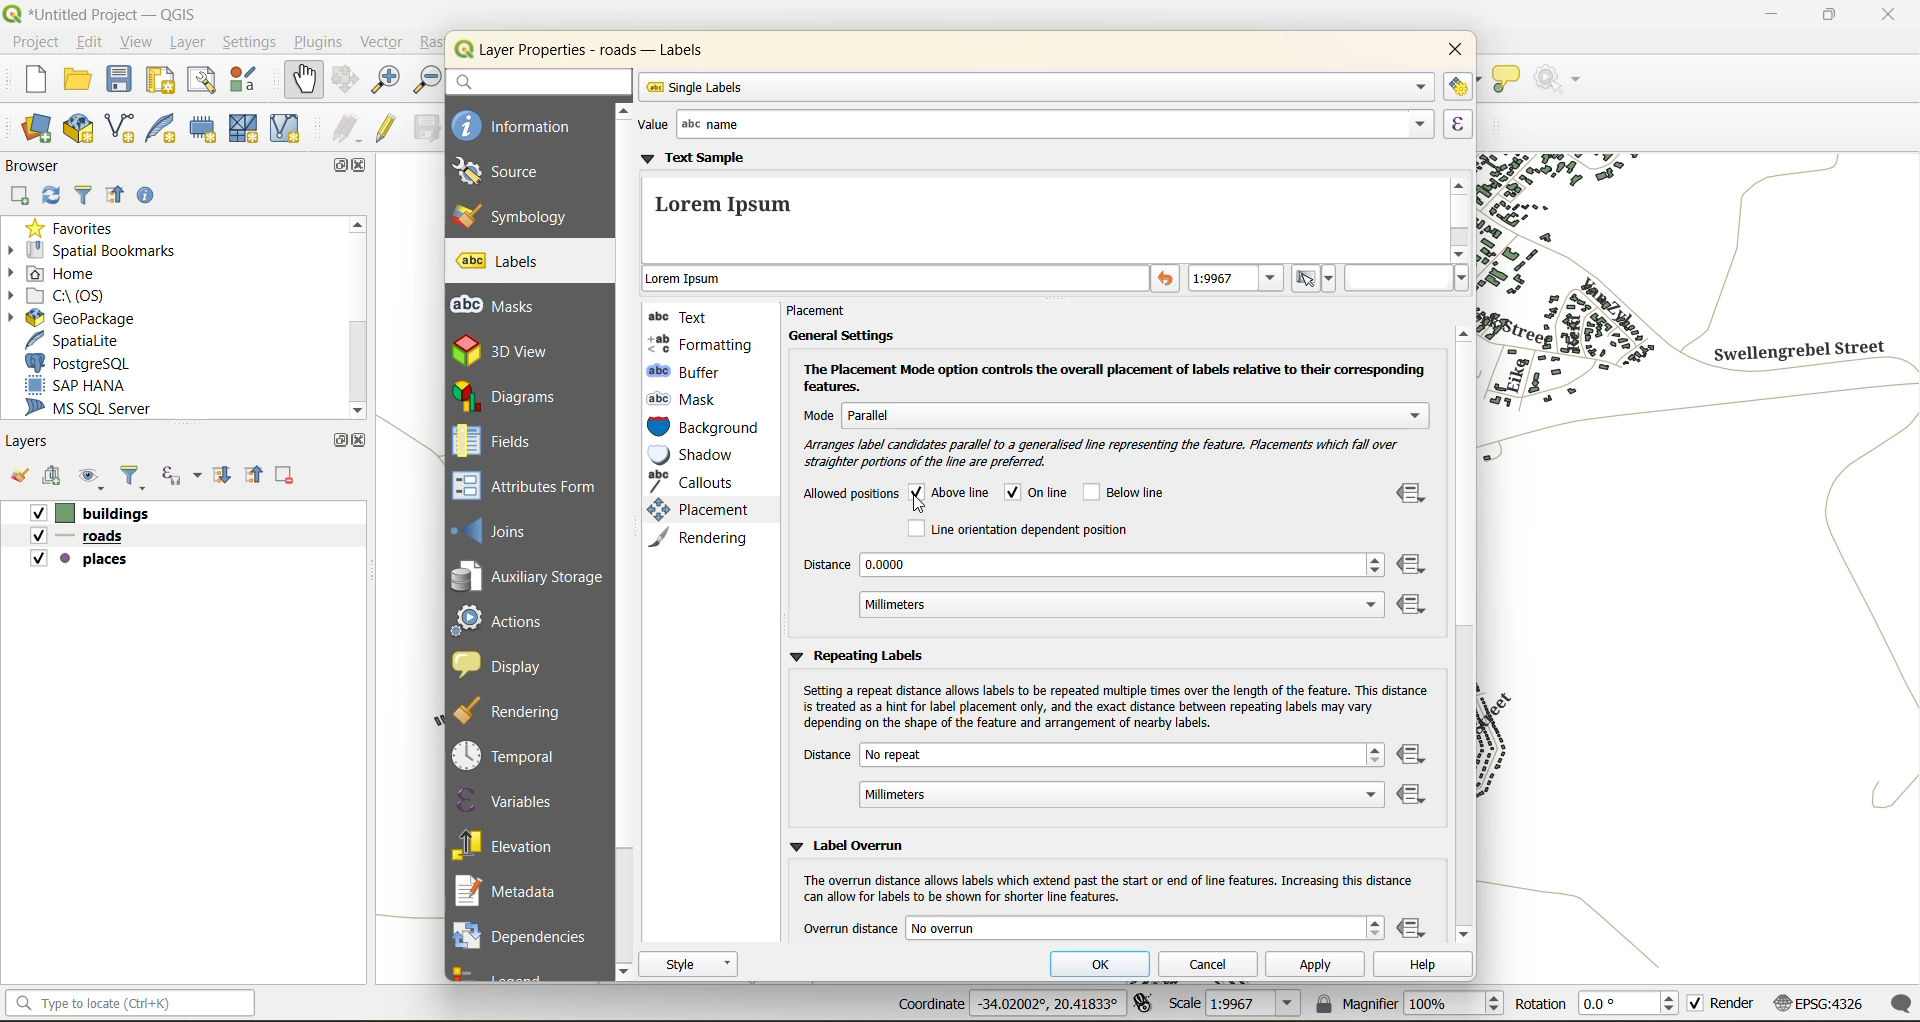  What do you see at coordinates (241, 129) in the screenshot?
I see `new mesh layer` at bounding box center [241, 129].